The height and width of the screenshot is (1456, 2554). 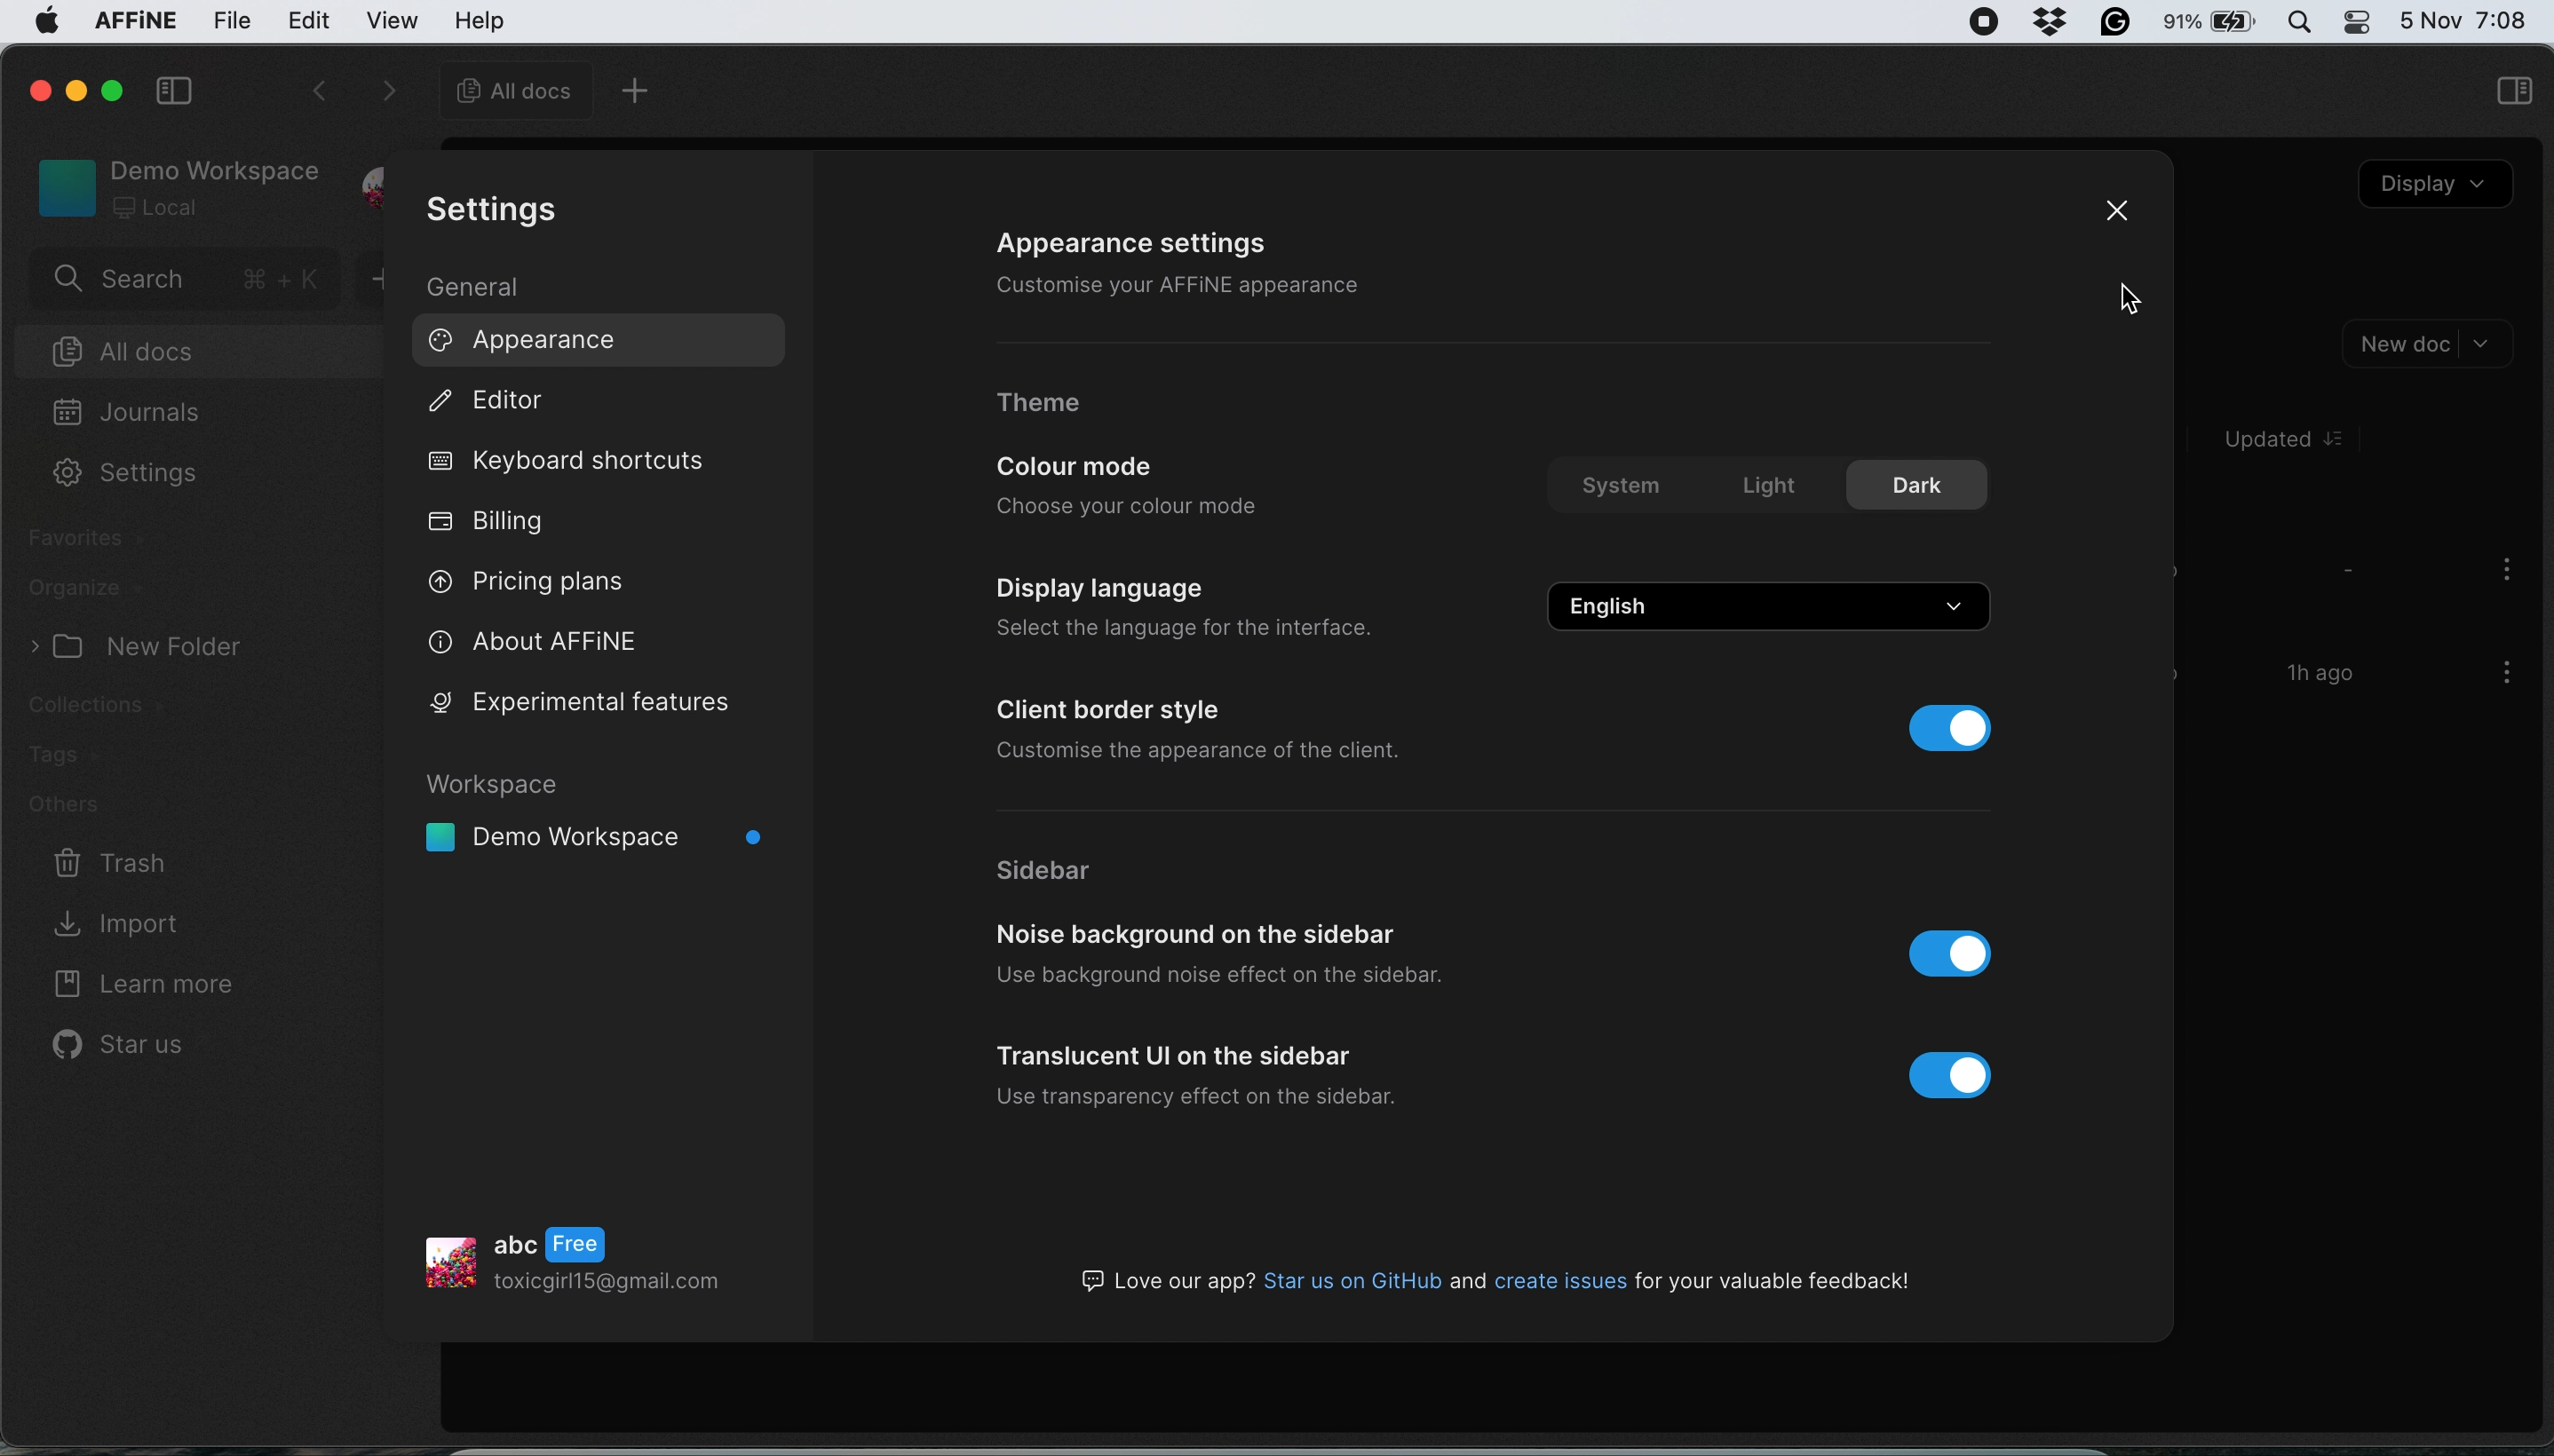 What do you see at coordinates (500, 212) in the screenshot?
I see `settings` at bounding box center [500, 212].